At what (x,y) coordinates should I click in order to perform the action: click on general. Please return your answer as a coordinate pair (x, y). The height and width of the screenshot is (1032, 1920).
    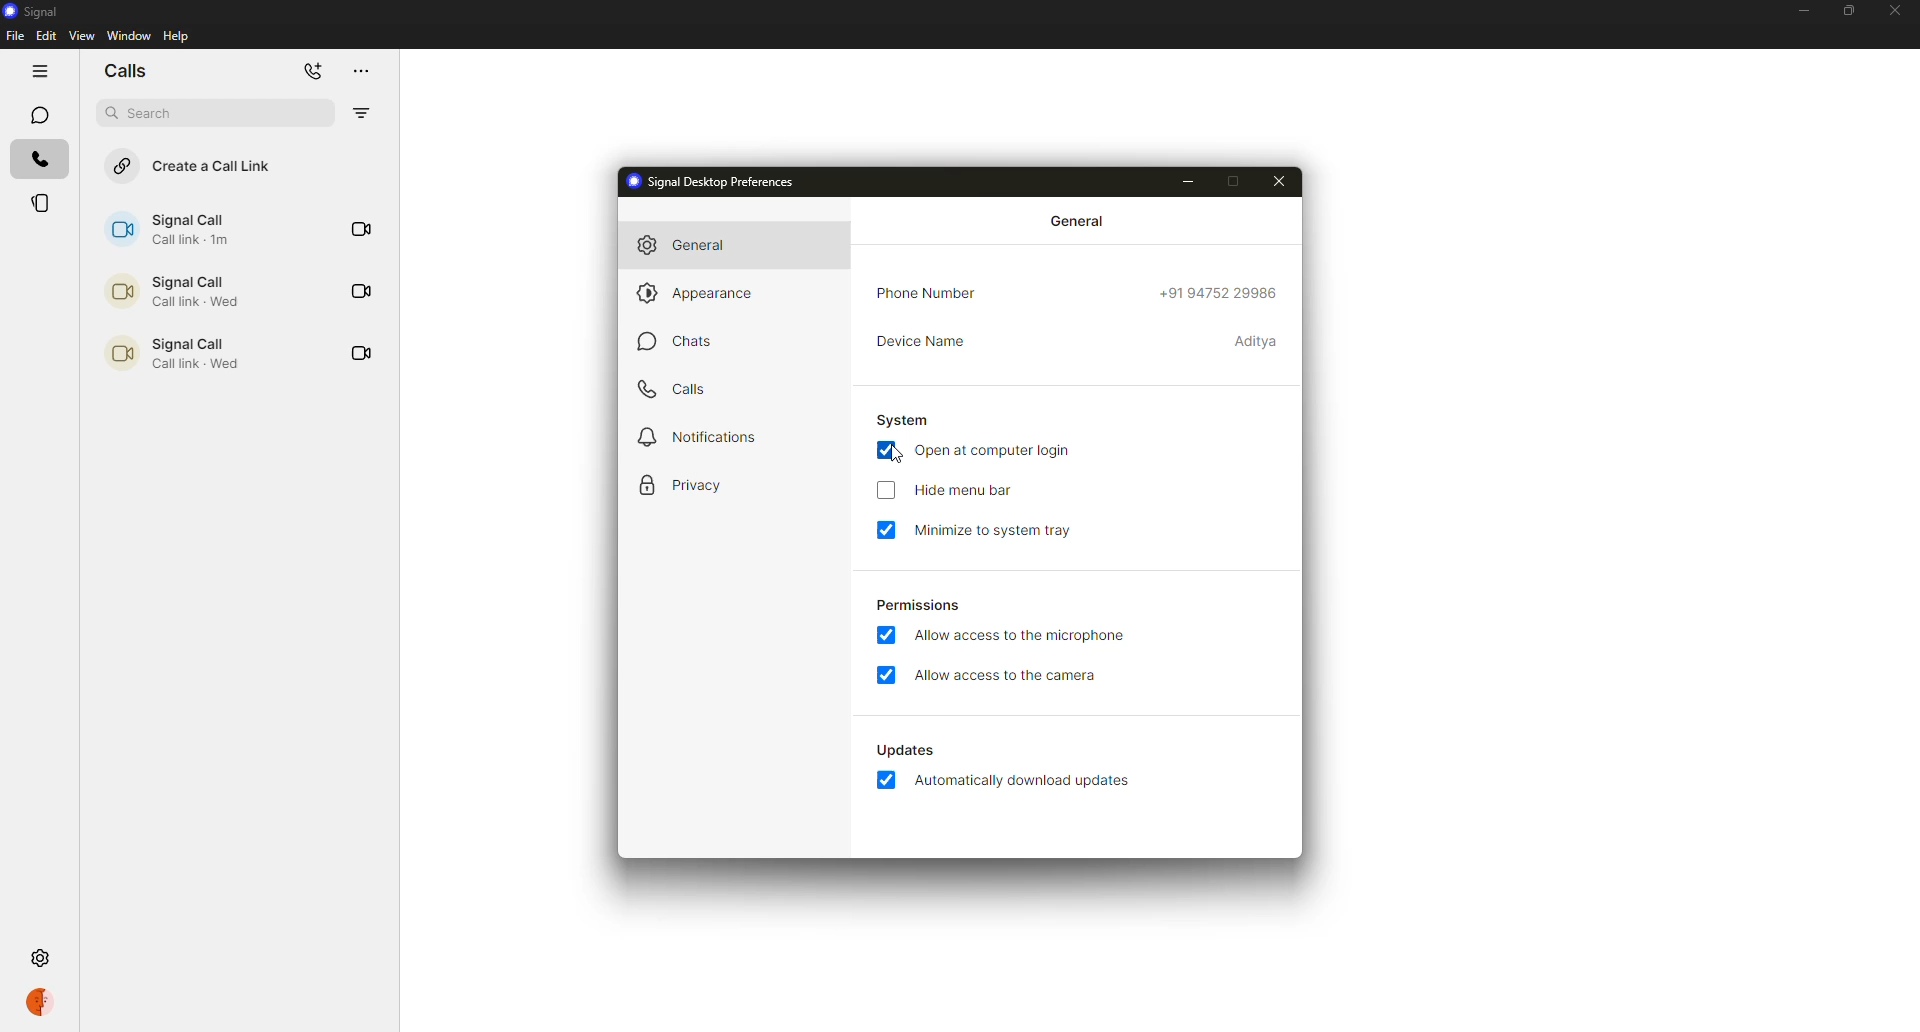
    Looking at the image, I should click on (1080, 222).